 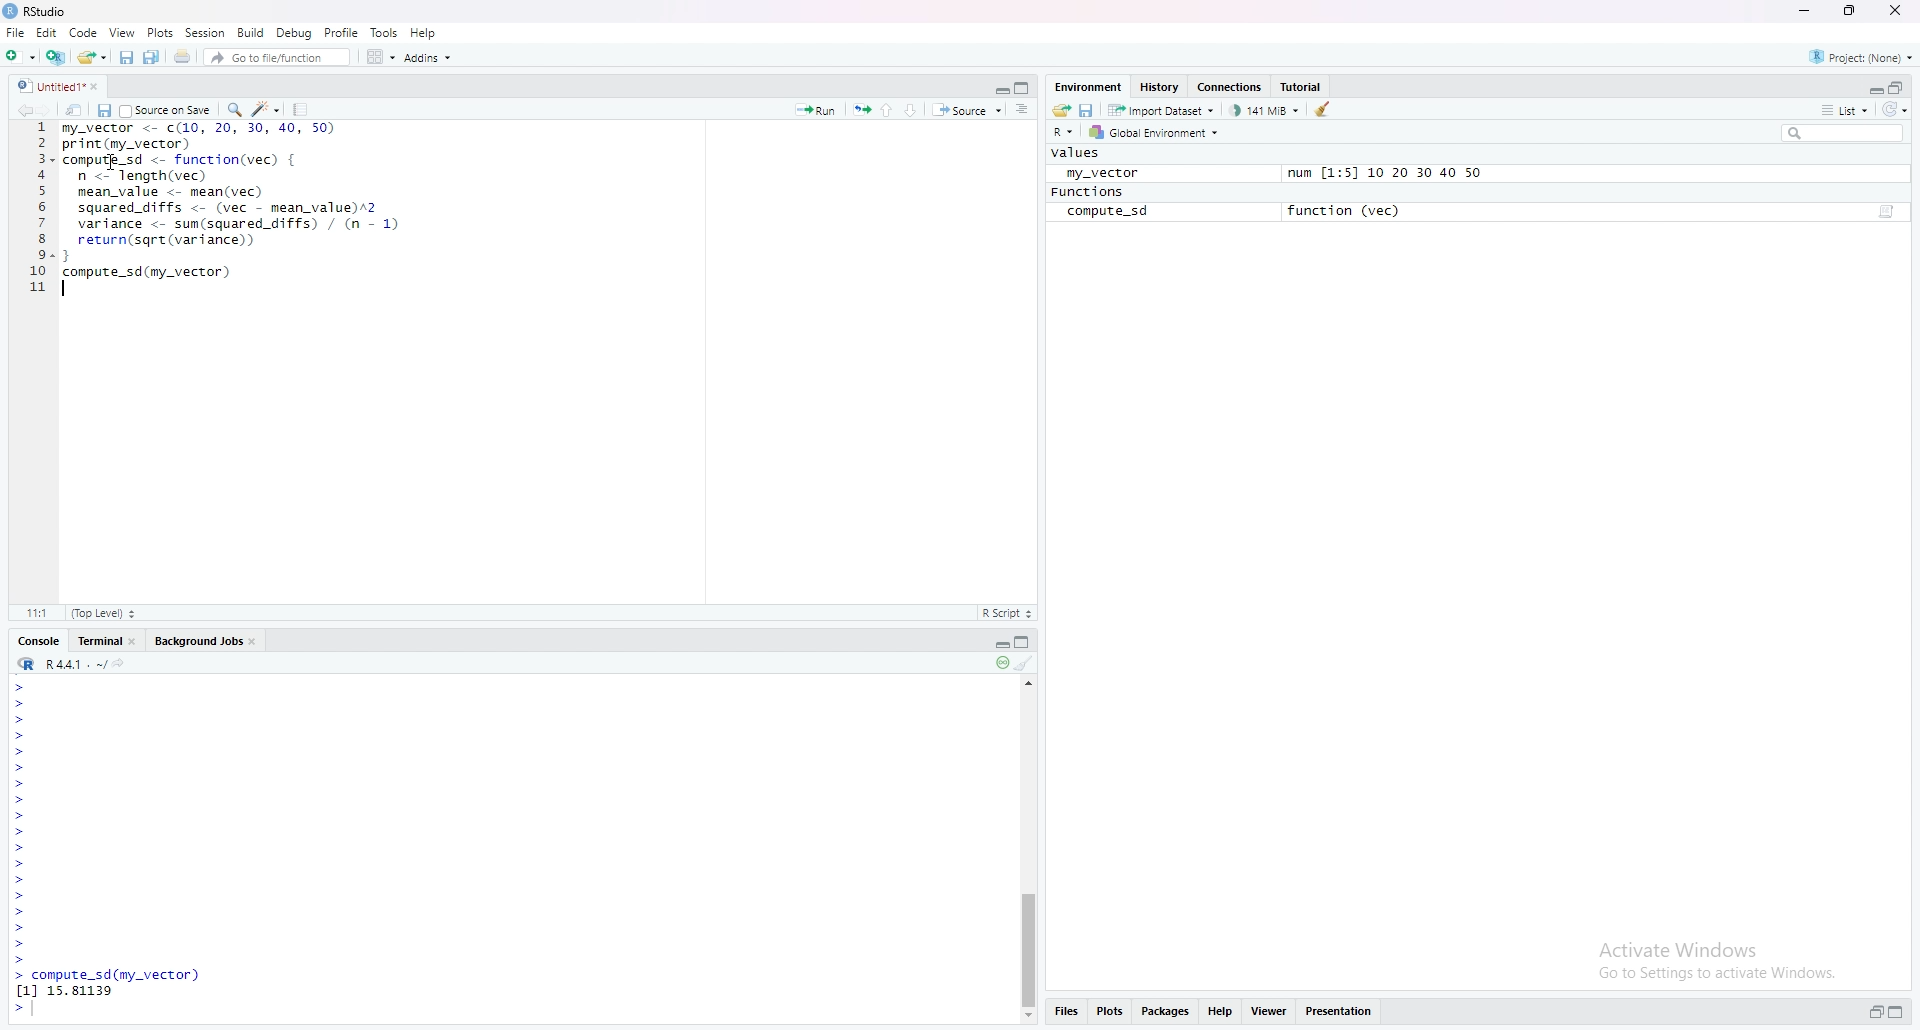 What do you see at coordinates (198, 136) in the screenshot?
I see `my_vector <- c(10, 20, 30, 40, 50)   print(my_vector)` at bounding box center [198, 136].